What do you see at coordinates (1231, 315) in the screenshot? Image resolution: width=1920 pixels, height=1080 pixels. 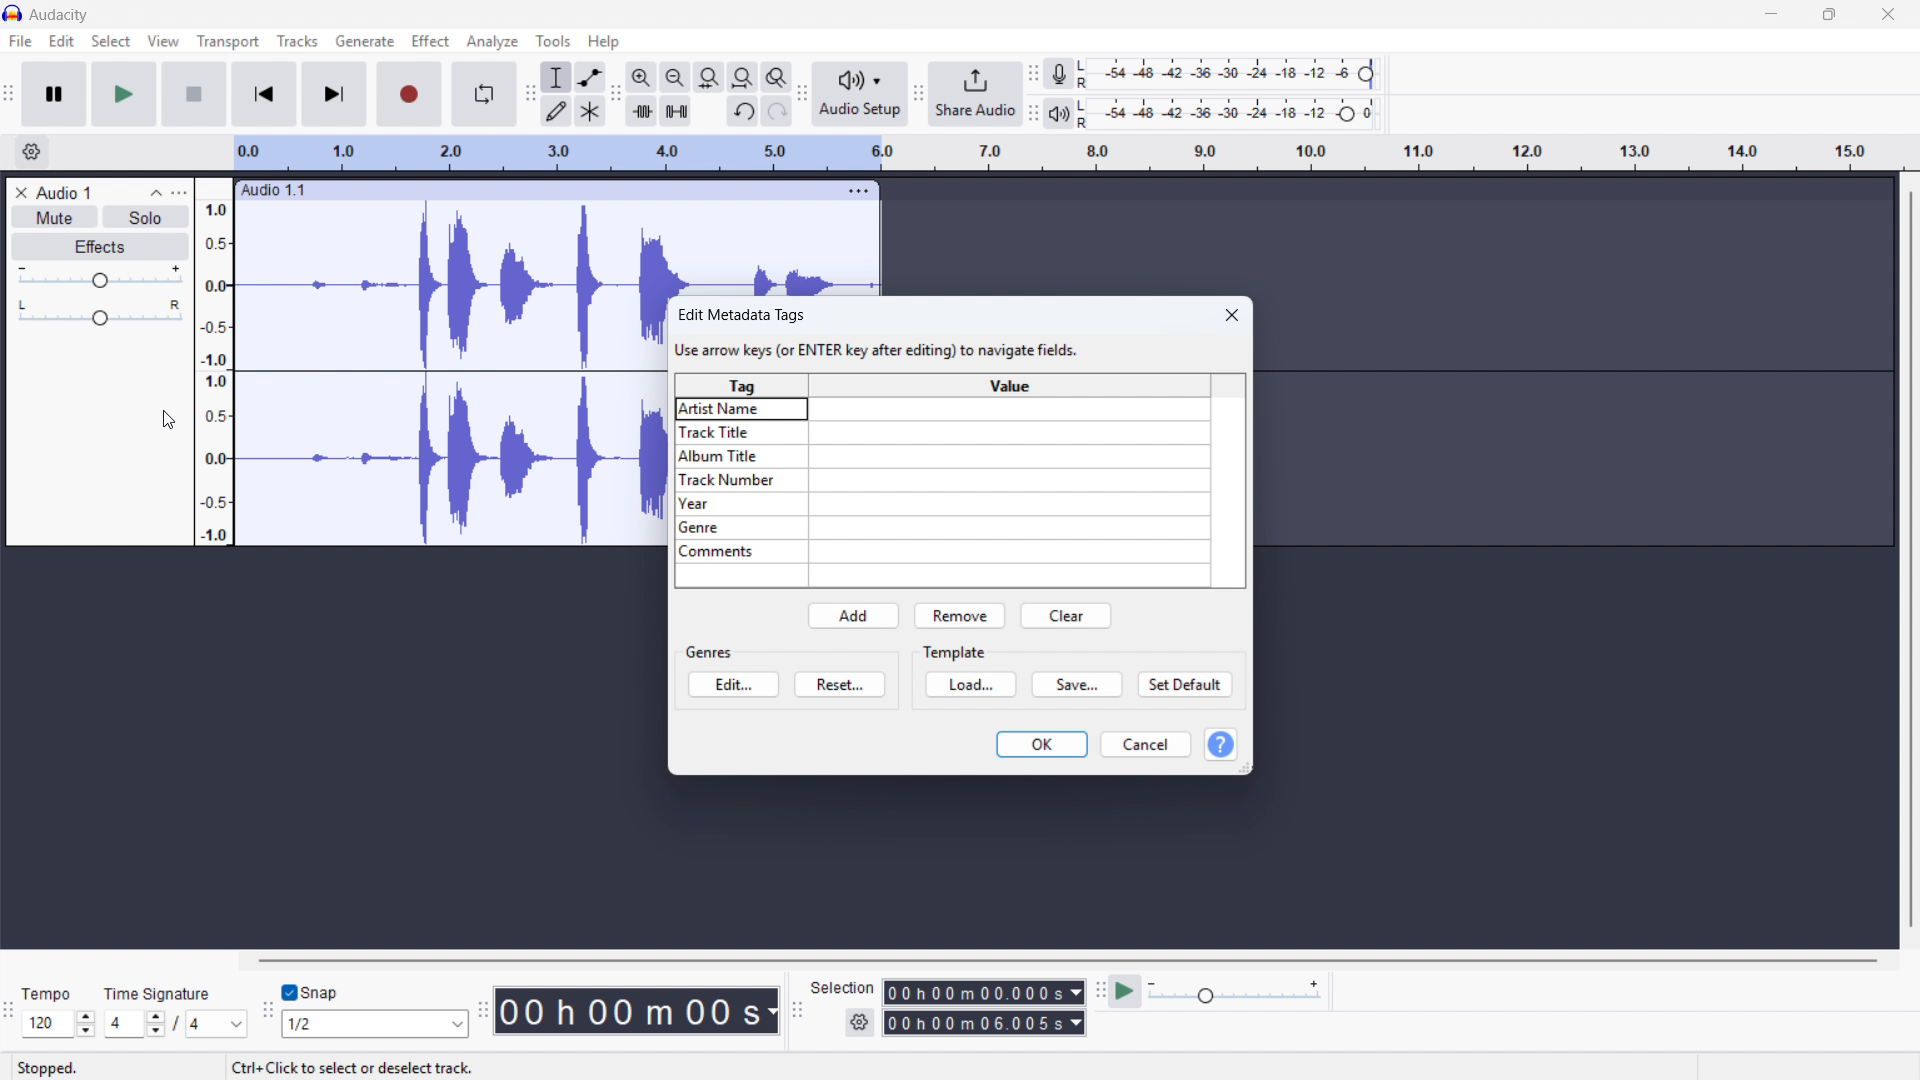 I see `close` at bounding box center [1231, 315].